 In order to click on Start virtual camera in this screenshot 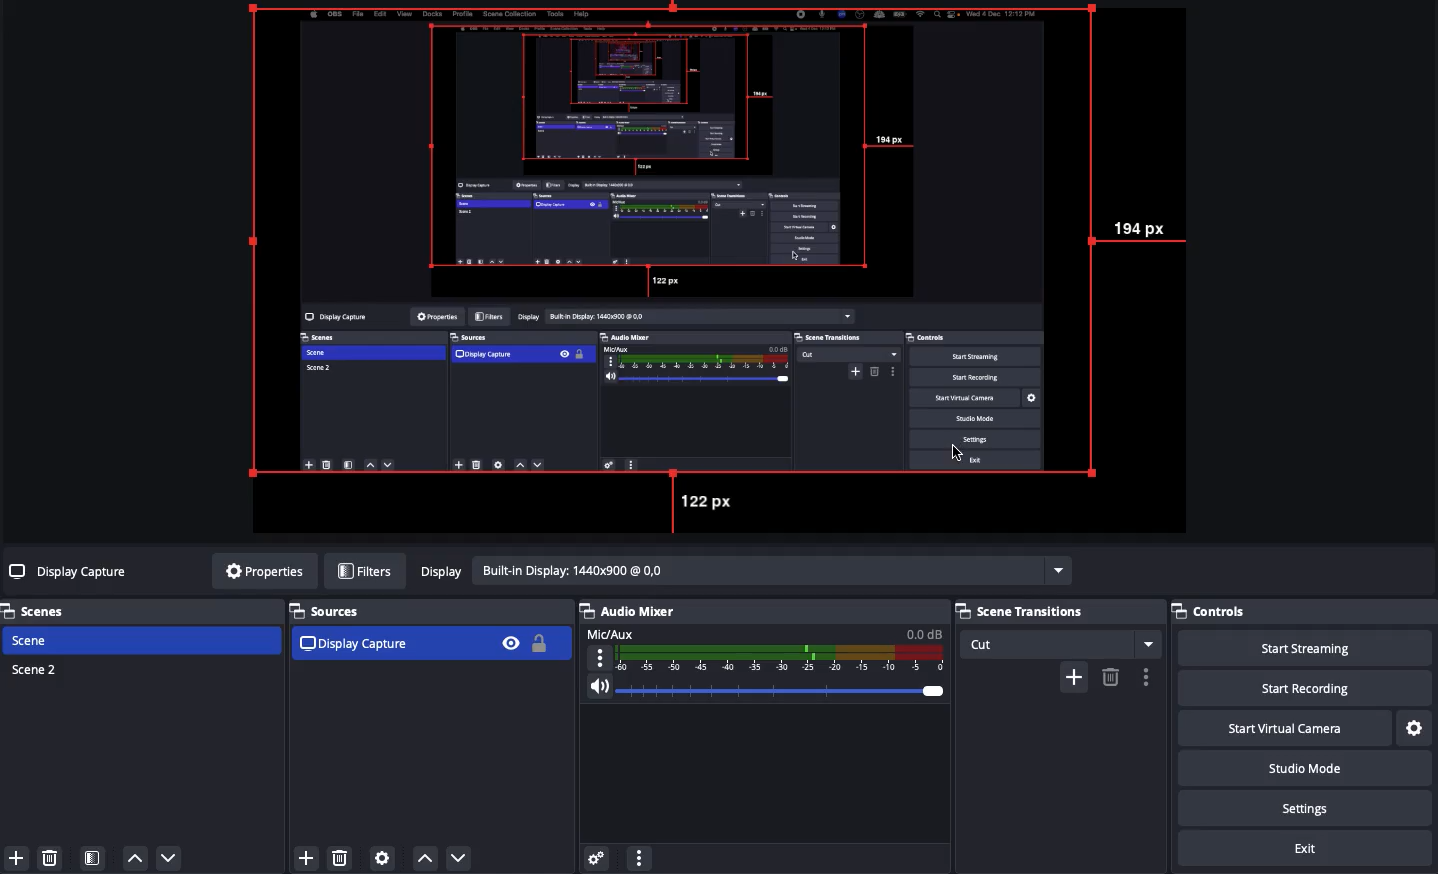, I will do `click(1303, 727)`.